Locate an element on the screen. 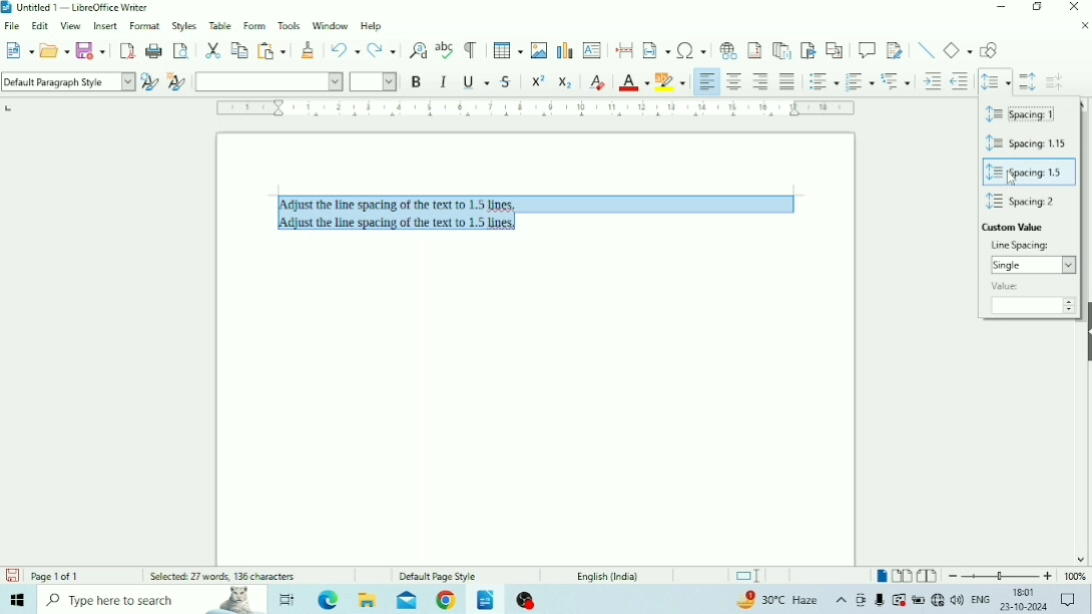 This screenshot has height=614, width=1092. Save is located at coordinates (92, 51).